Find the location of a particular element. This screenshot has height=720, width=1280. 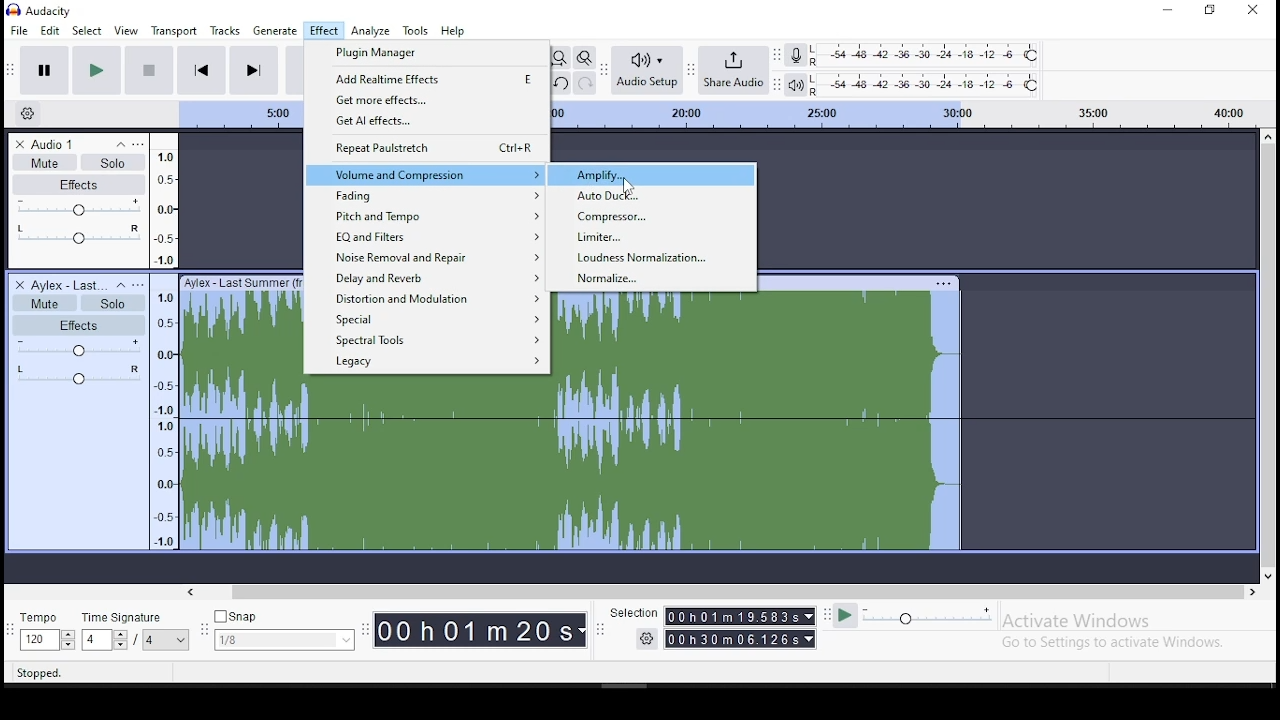

loudness normalise is located at coordinates (650, 257).